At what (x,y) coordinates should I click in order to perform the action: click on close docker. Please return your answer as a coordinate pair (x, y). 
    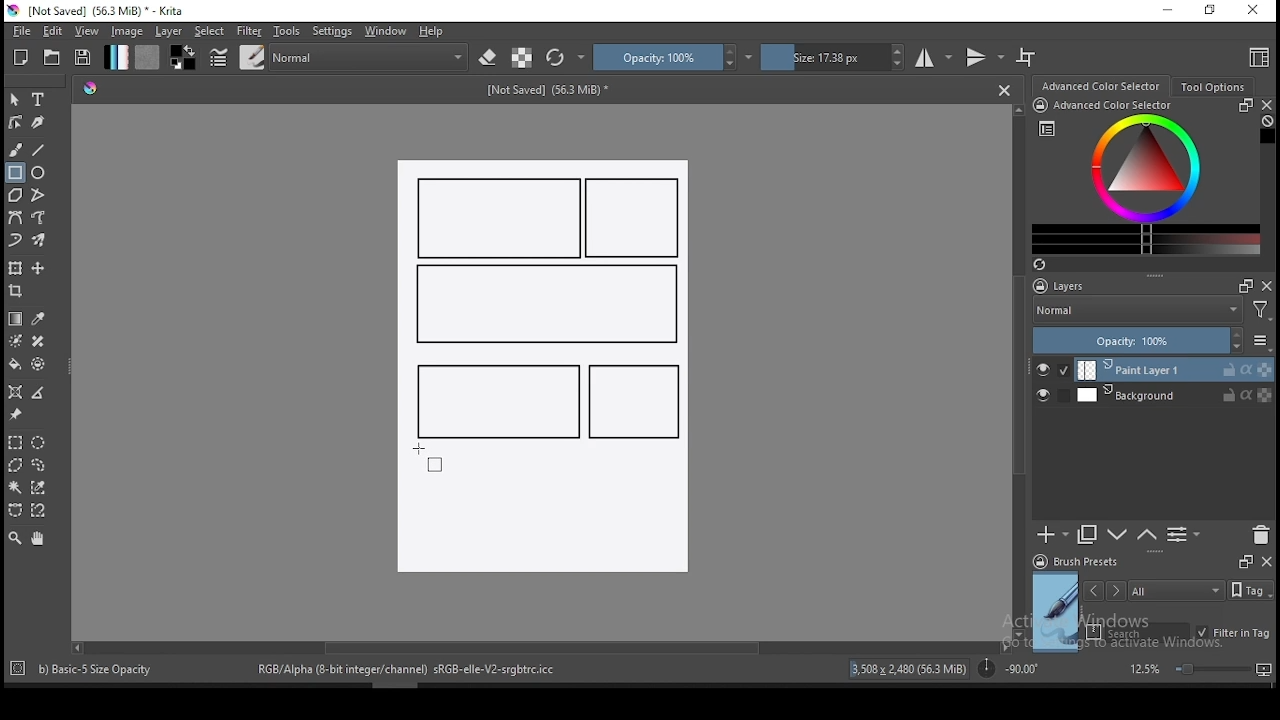
    Looking at the image, I should click on (1266, 560).